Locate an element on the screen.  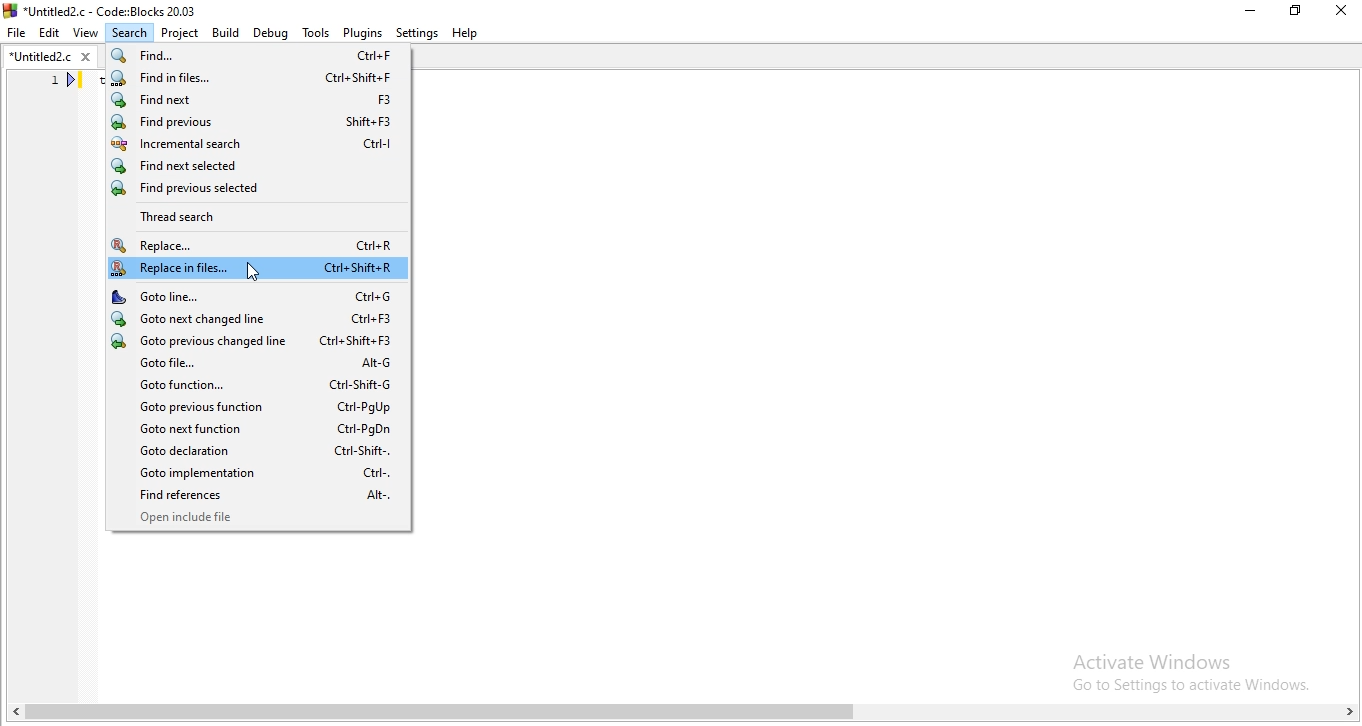
Find references is located at coordinates (260, 495).